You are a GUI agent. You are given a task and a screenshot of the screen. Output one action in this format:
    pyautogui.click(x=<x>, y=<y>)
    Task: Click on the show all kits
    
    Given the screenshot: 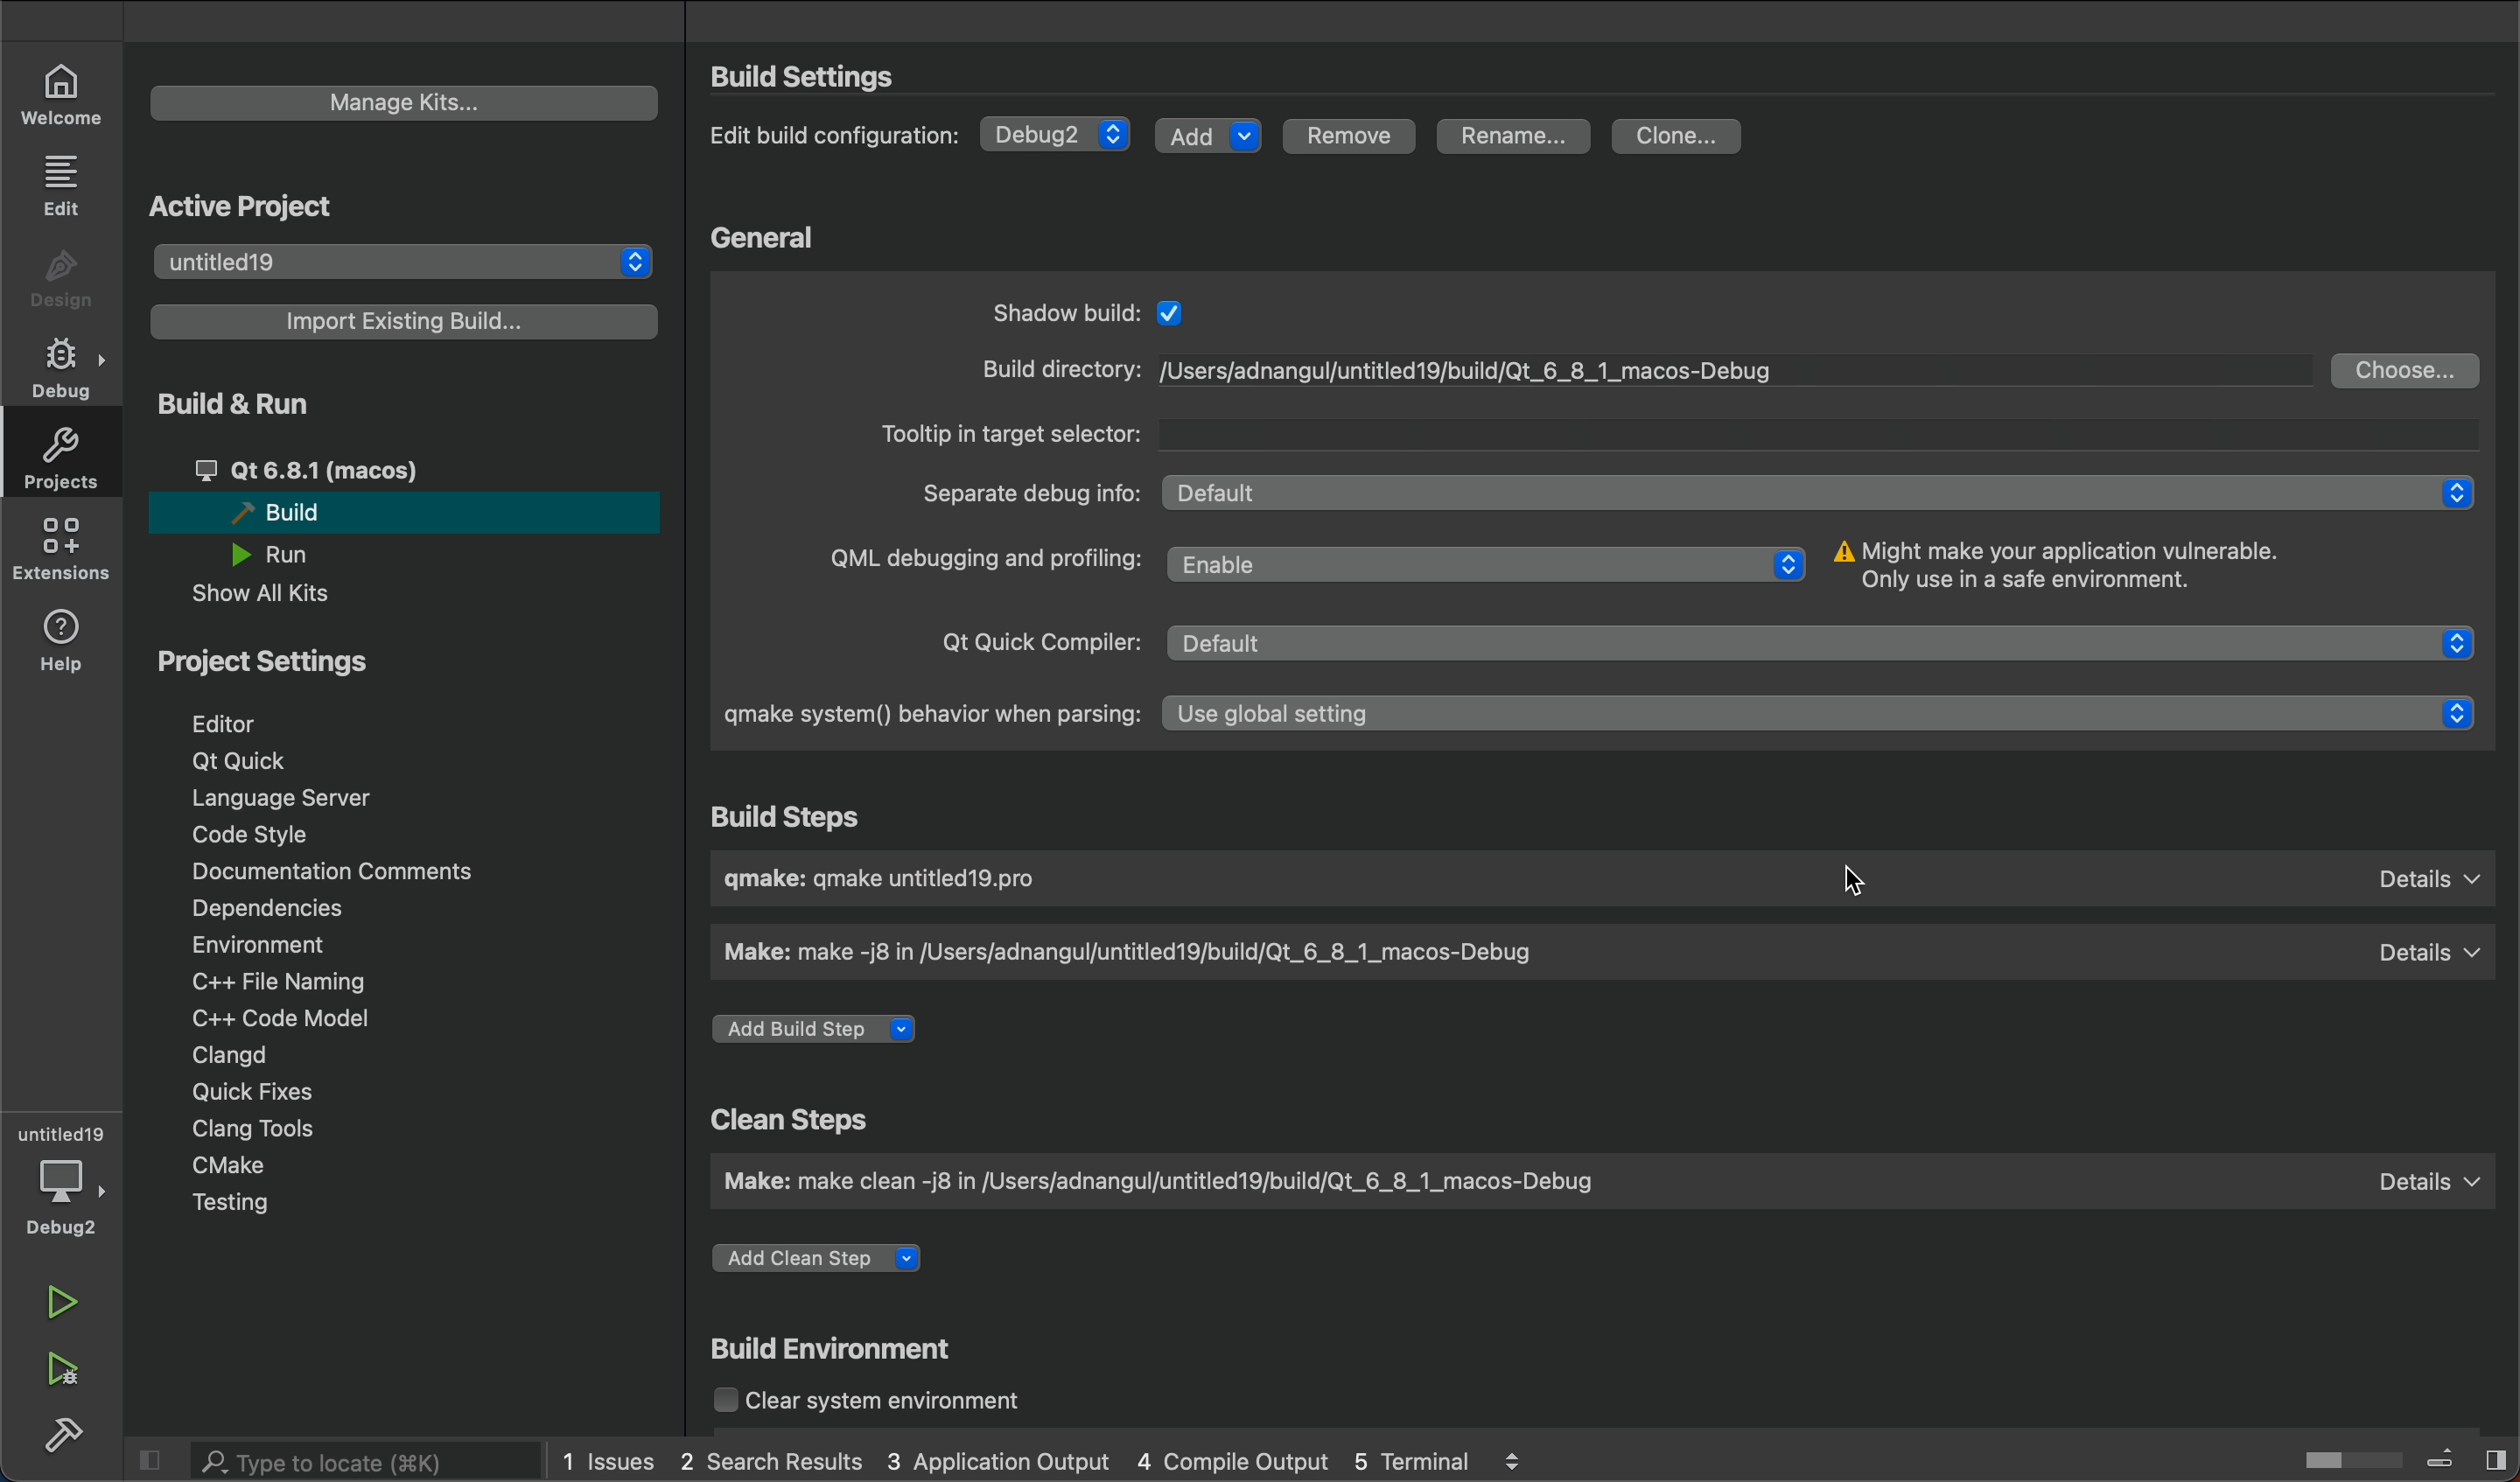 What is the action you would take?
    pyautogui.click(x=286, y=594)
    